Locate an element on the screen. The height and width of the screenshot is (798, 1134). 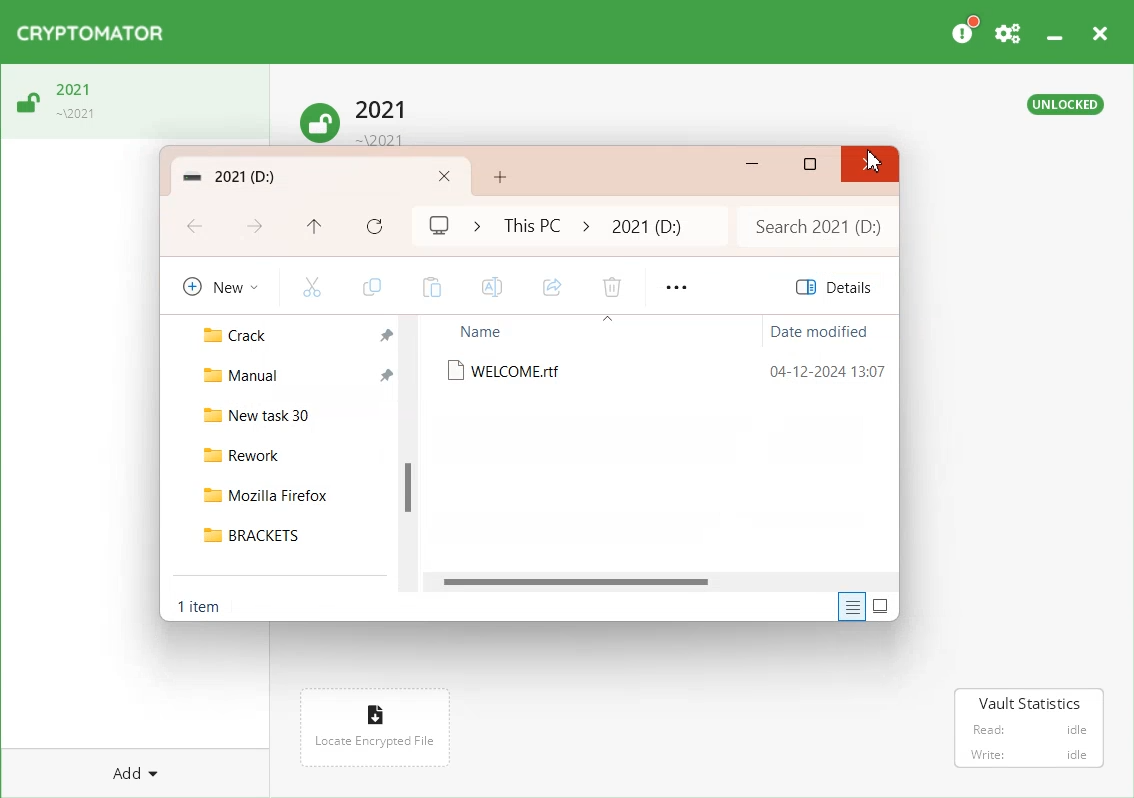
Minimize is located at coordinates (1054, 29).